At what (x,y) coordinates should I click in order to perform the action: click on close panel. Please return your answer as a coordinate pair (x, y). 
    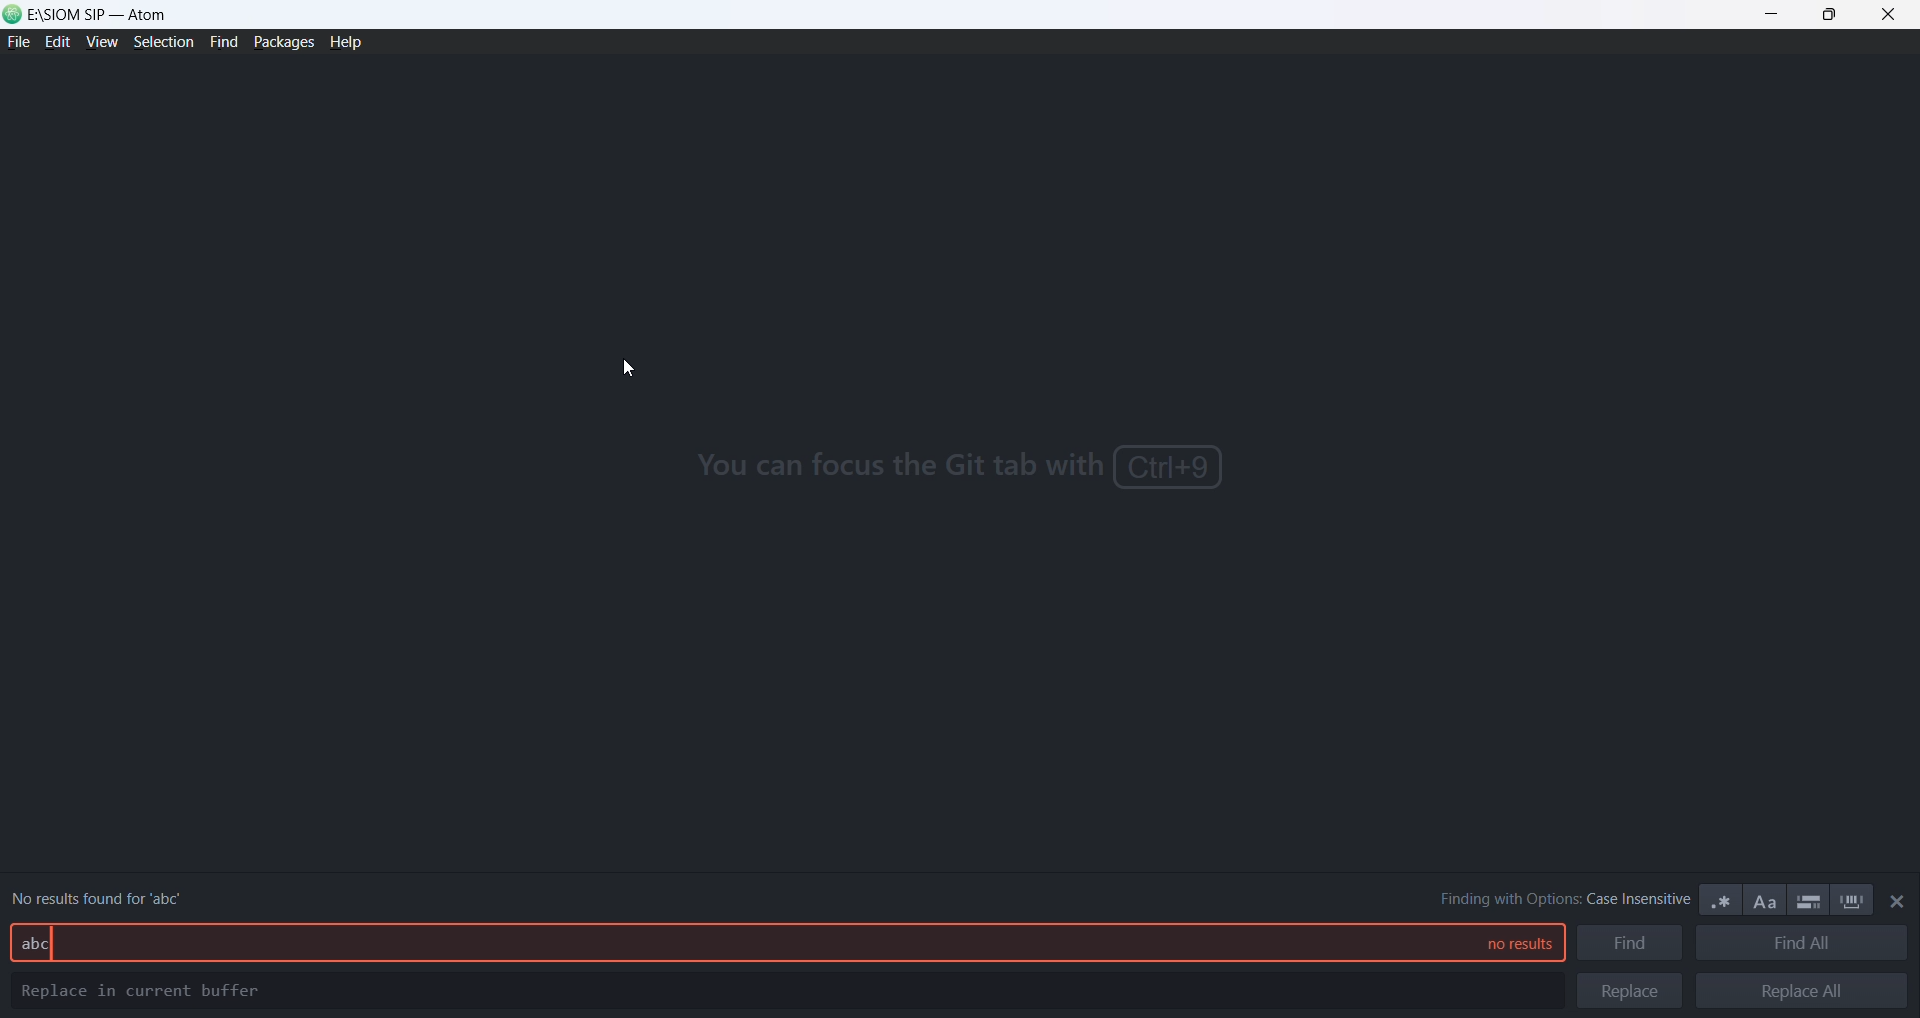
    Looking at the image, I should click on (1898, 902).